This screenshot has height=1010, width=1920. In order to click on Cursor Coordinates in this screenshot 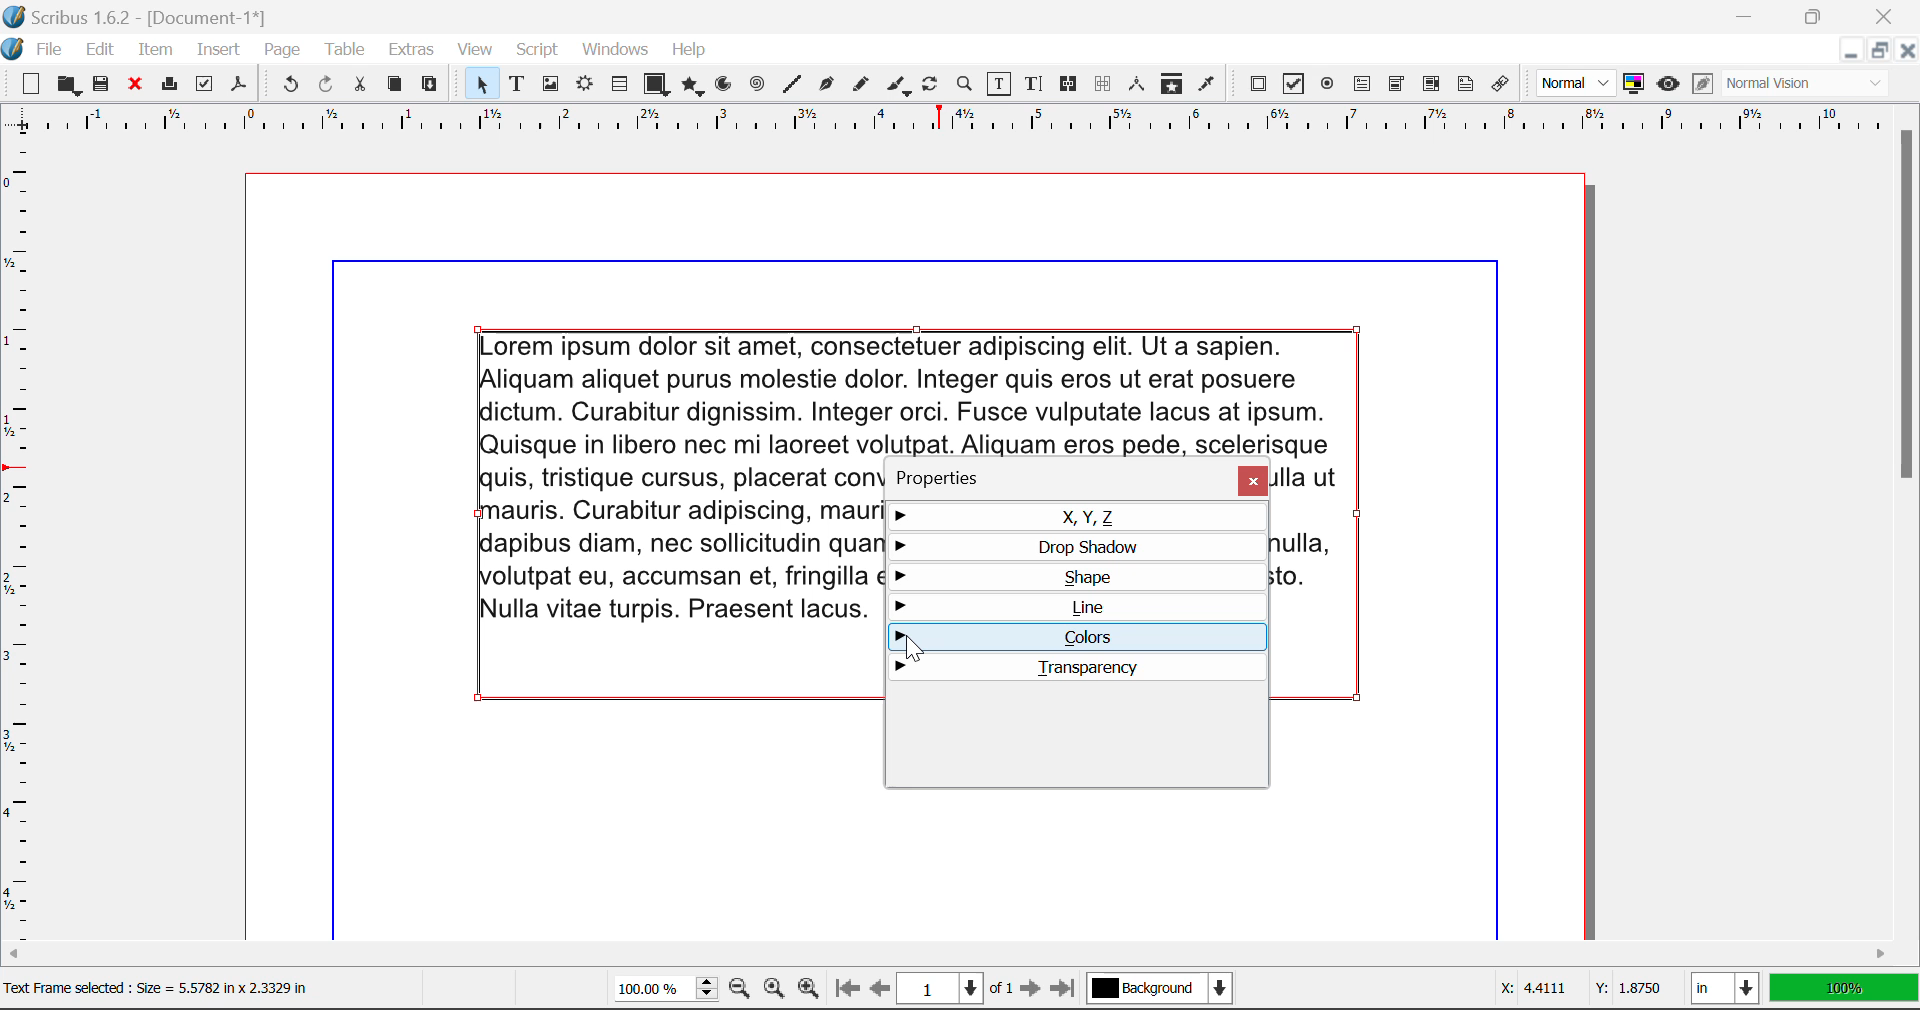, I will do `click(1576, 986)`.